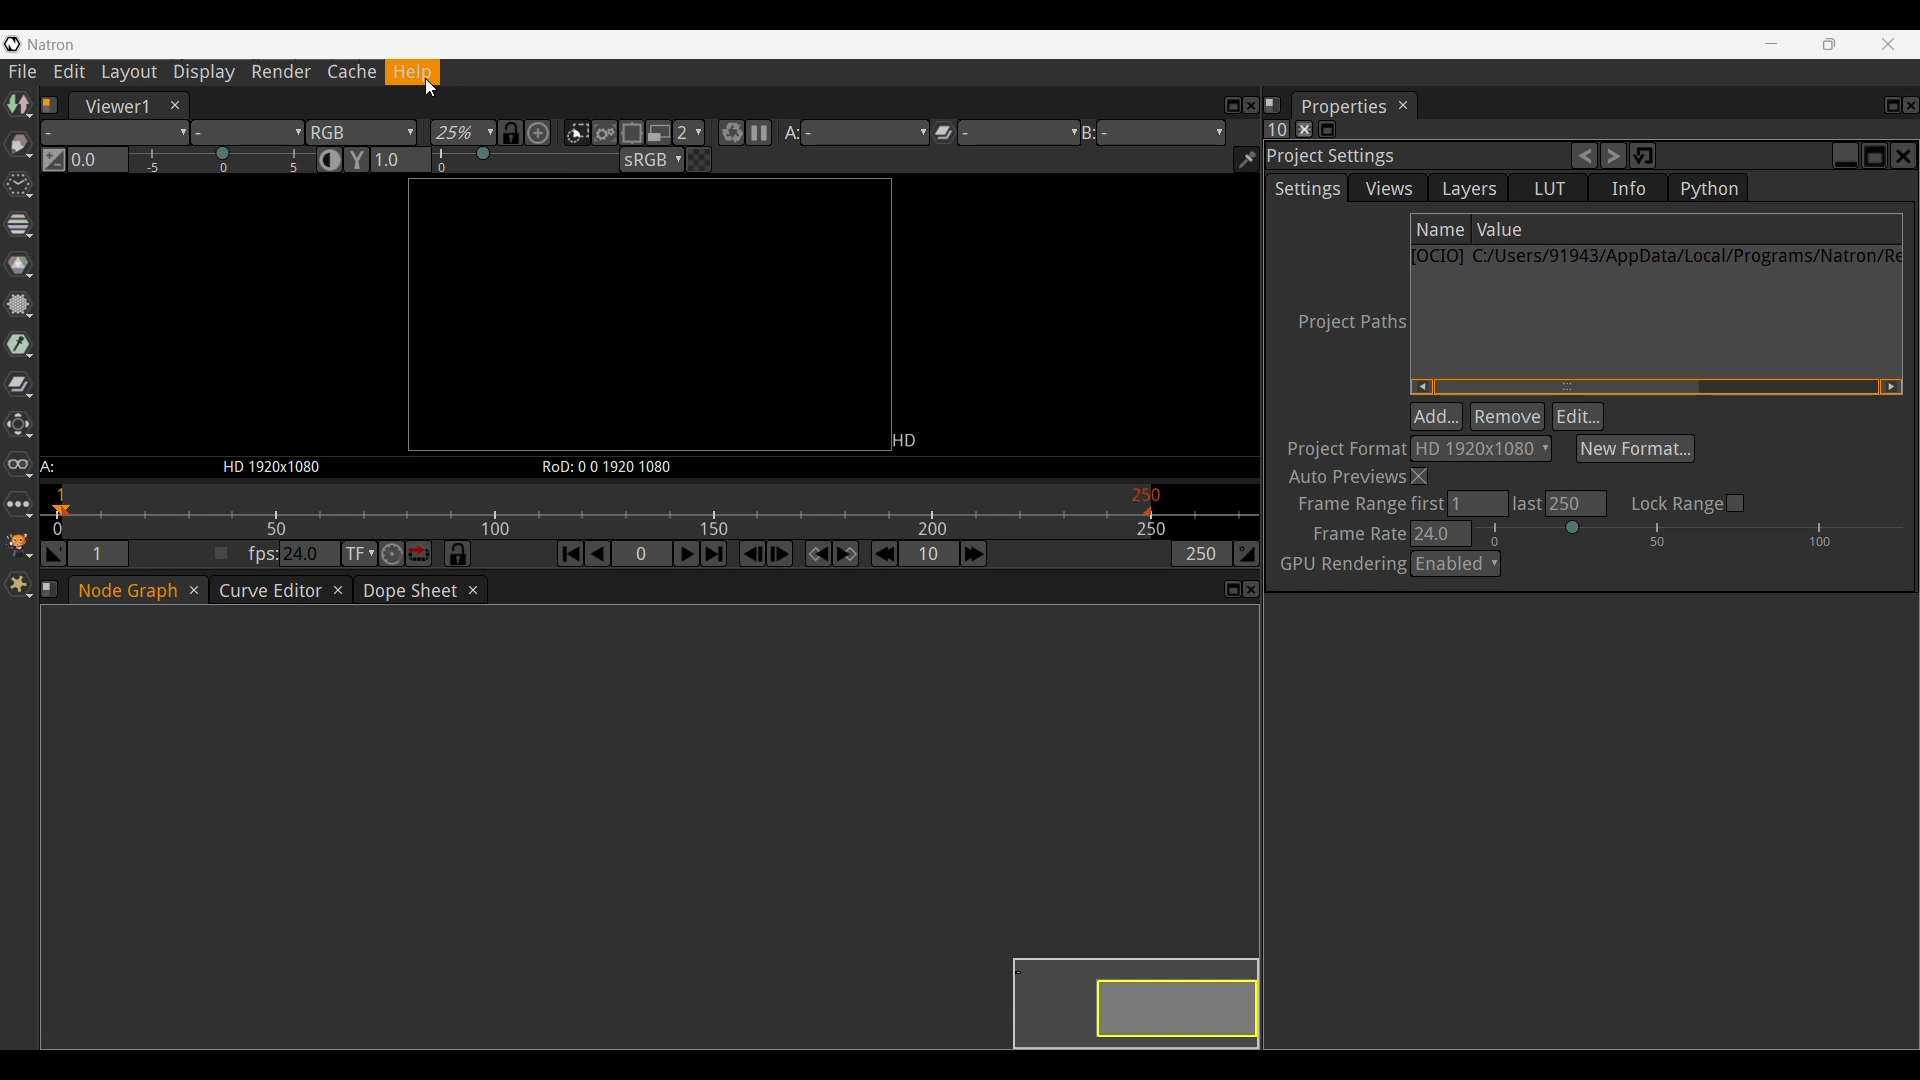 The width and height of the screenshot is (1920, 1080). I want to click on Type in gain, so click(97, 160).